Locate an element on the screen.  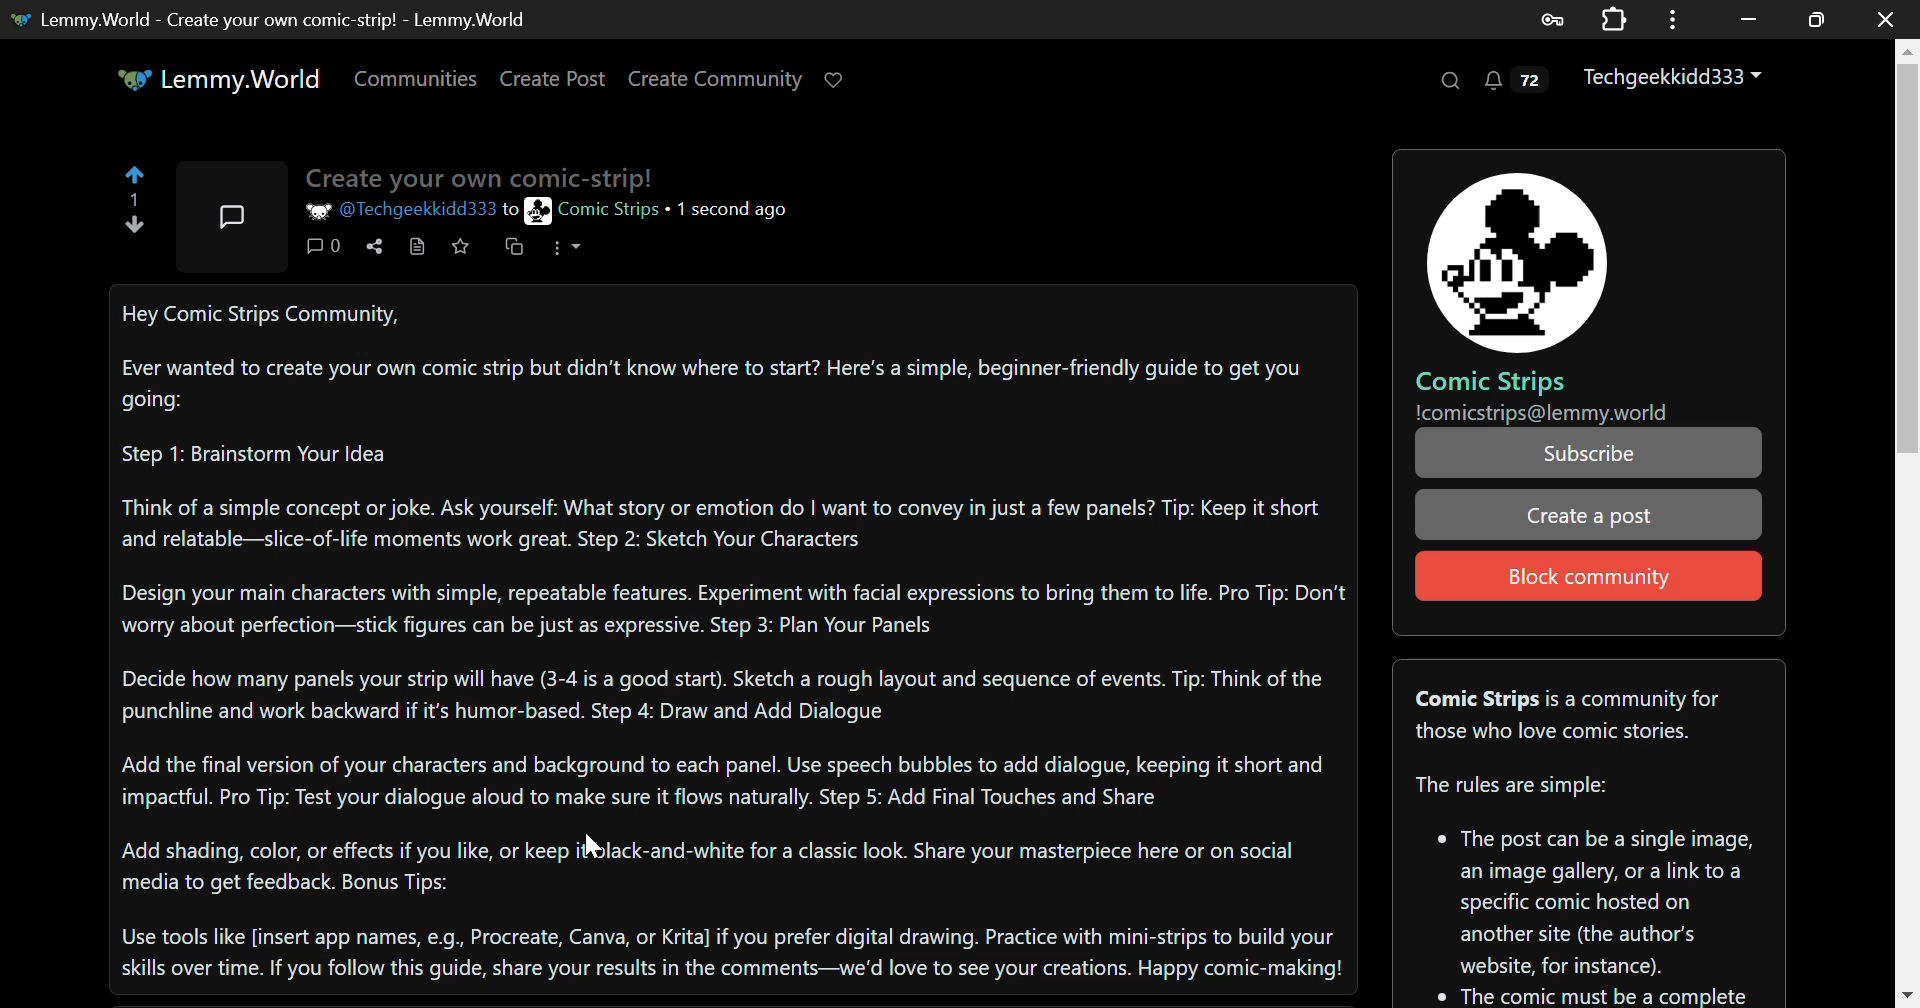
Minimize is located at coordinates (1820, 19).